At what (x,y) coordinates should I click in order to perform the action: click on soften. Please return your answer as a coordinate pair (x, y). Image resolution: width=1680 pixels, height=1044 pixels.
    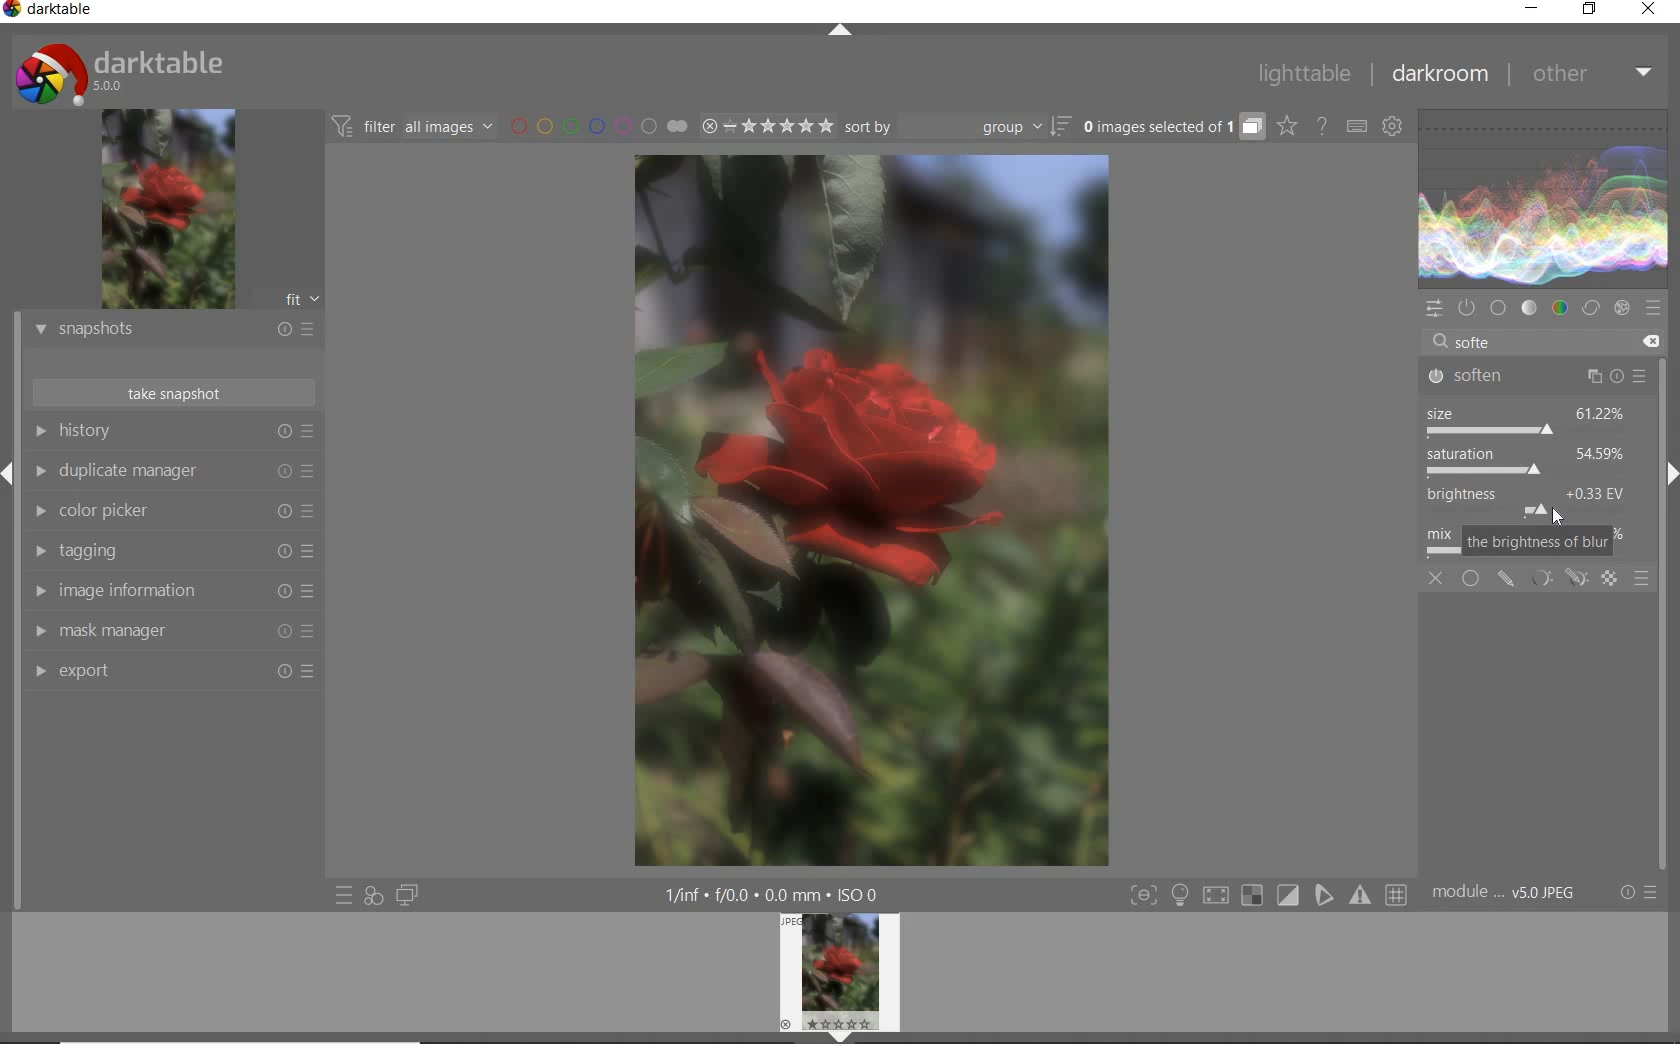
    Looking at the image, I should click on (1540, 375).